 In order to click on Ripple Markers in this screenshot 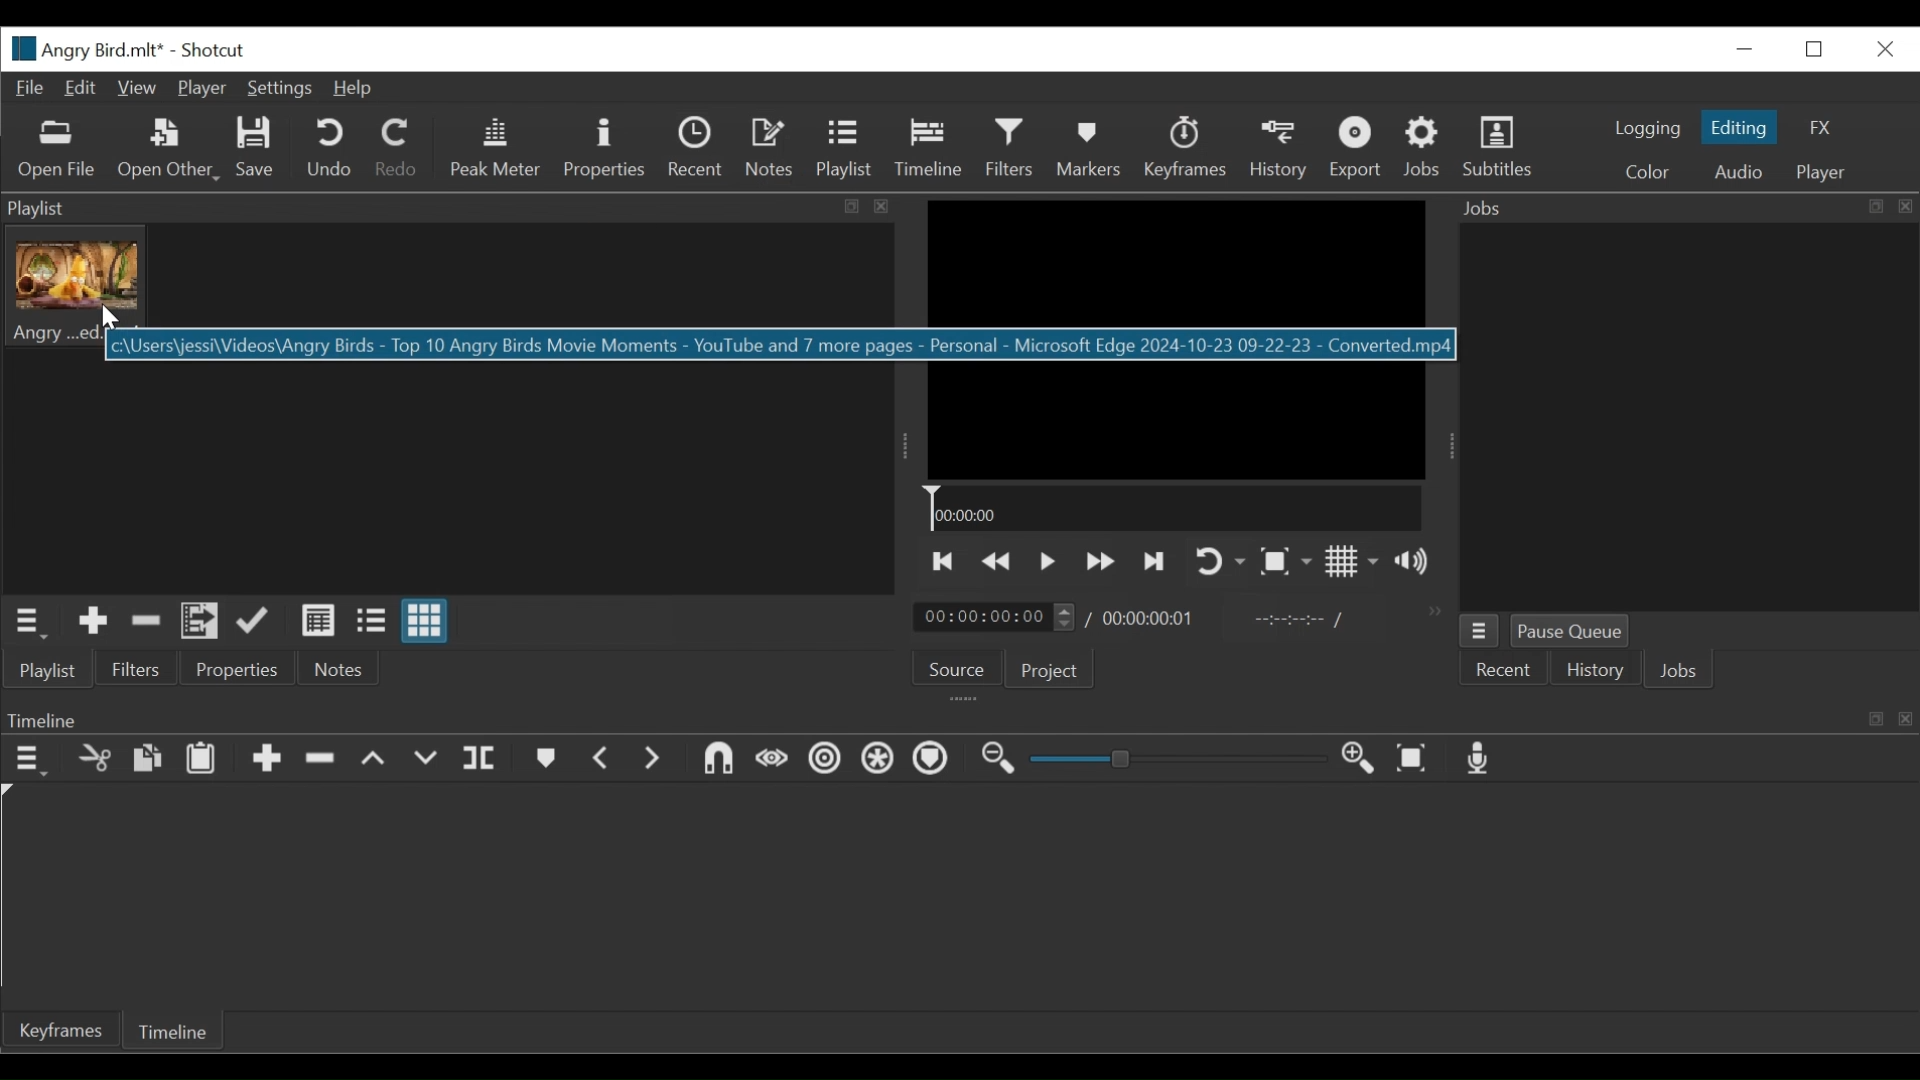, I will do `click(935, 761)`.